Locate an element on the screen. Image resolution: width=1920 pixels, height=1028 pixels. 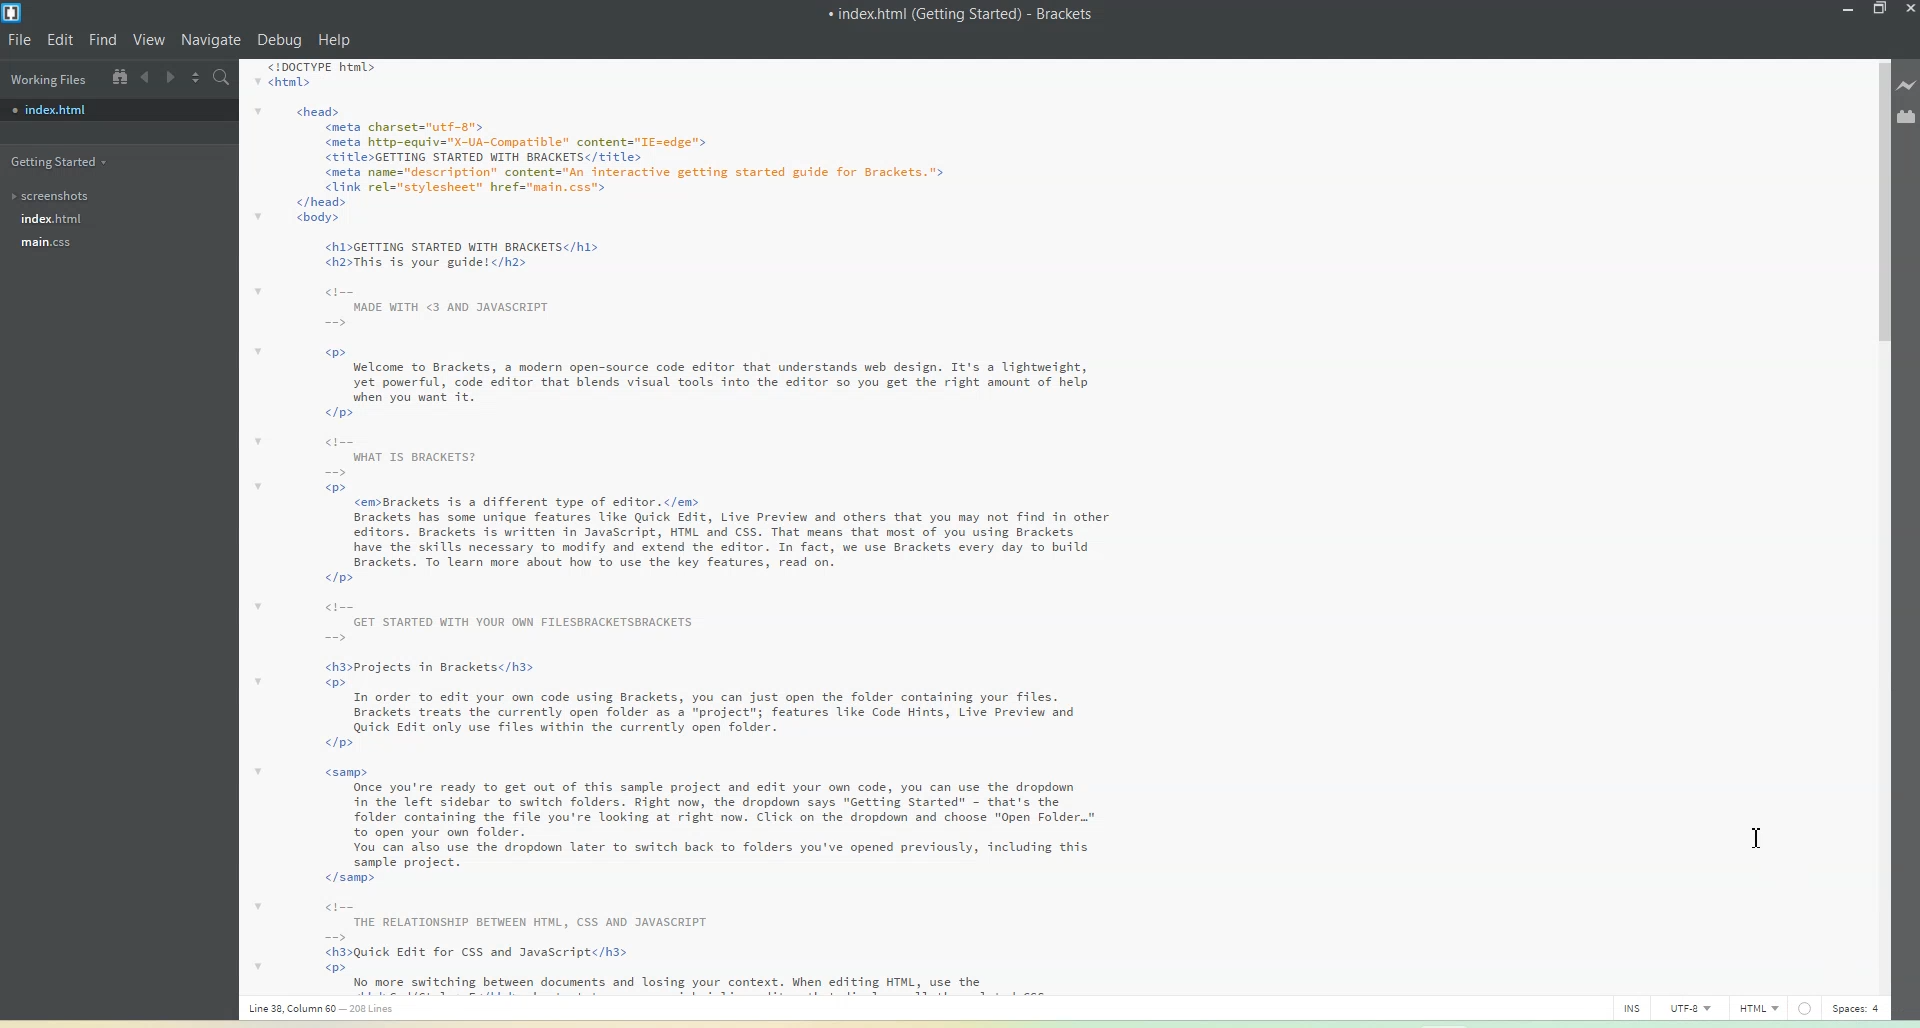
Edit is located at coordinates (59, 41).